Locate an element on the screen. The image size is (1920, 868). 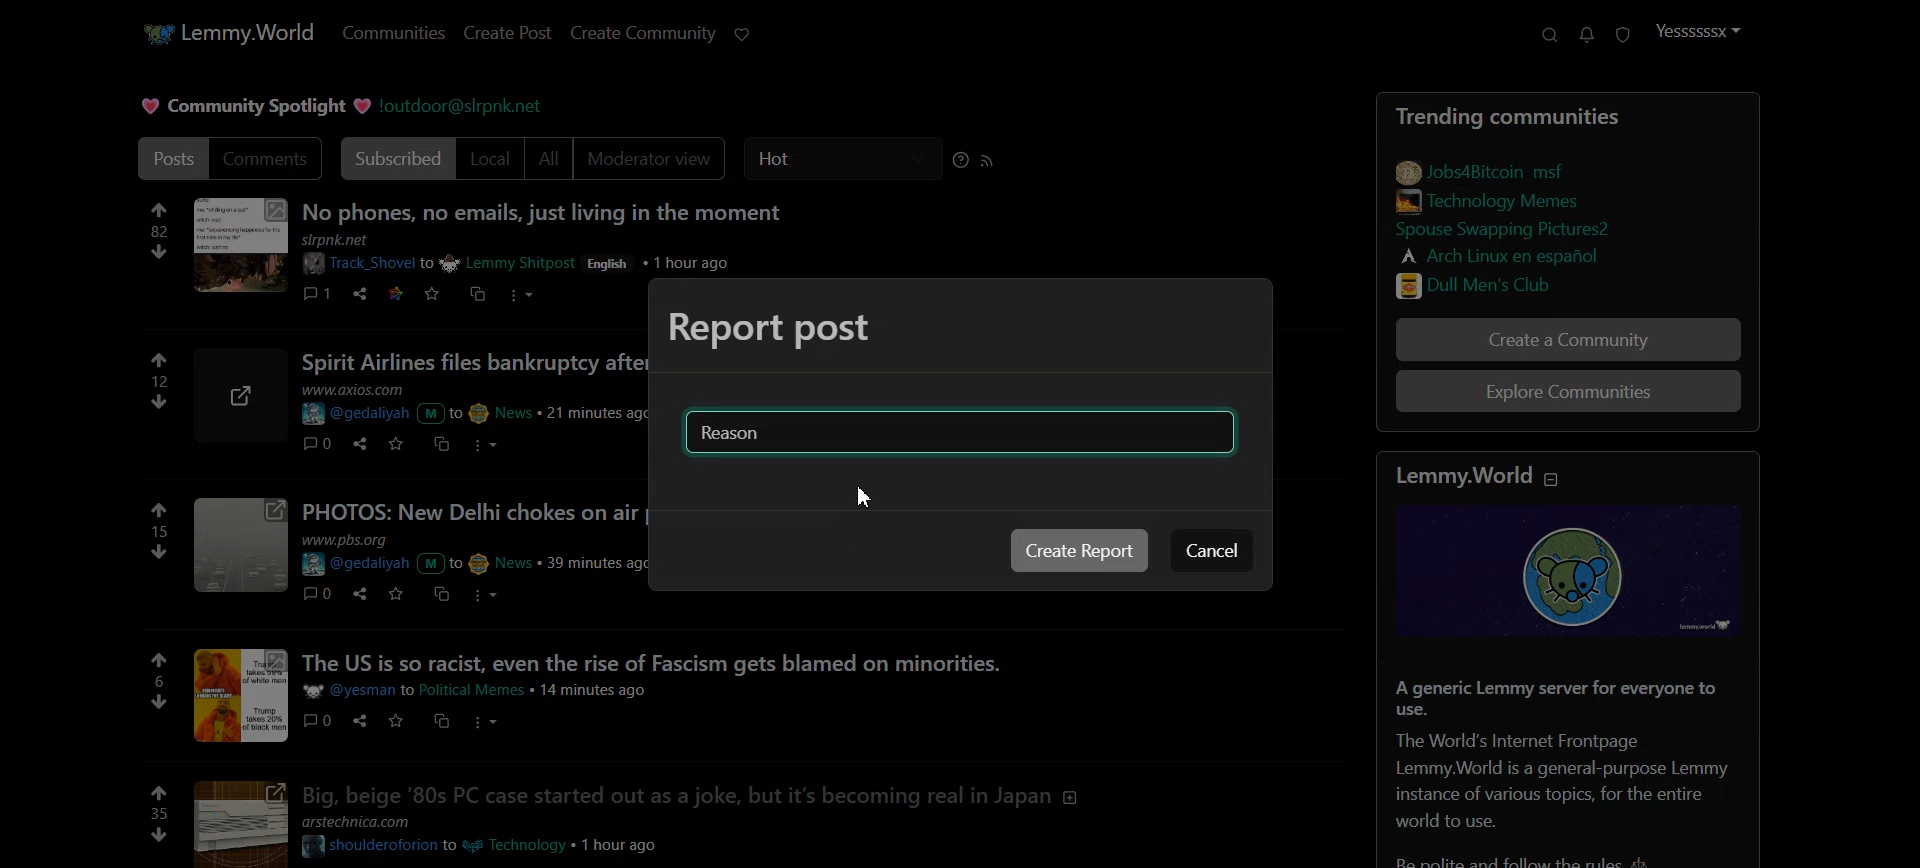
Sorting help is located at coordinates (961, 160).